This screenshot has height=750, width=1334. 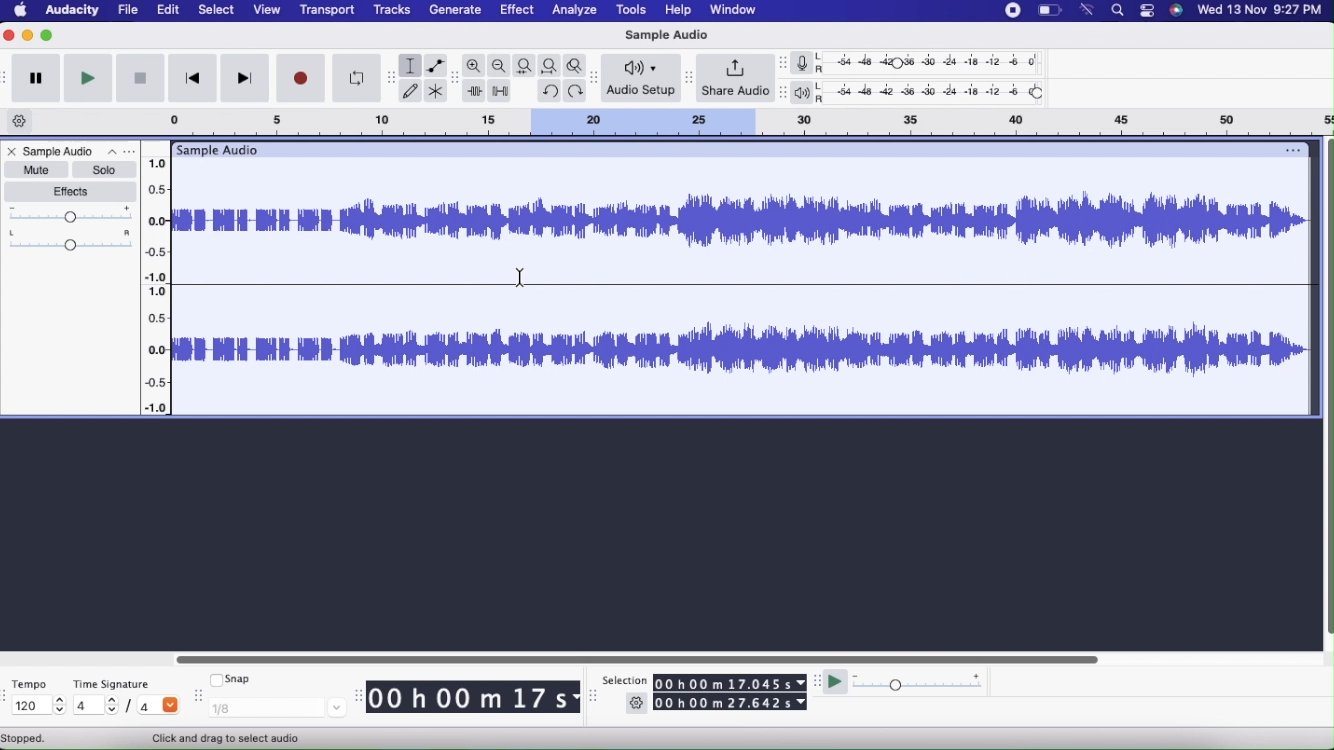 I want to click on menu, so click(x=1009, y=10).